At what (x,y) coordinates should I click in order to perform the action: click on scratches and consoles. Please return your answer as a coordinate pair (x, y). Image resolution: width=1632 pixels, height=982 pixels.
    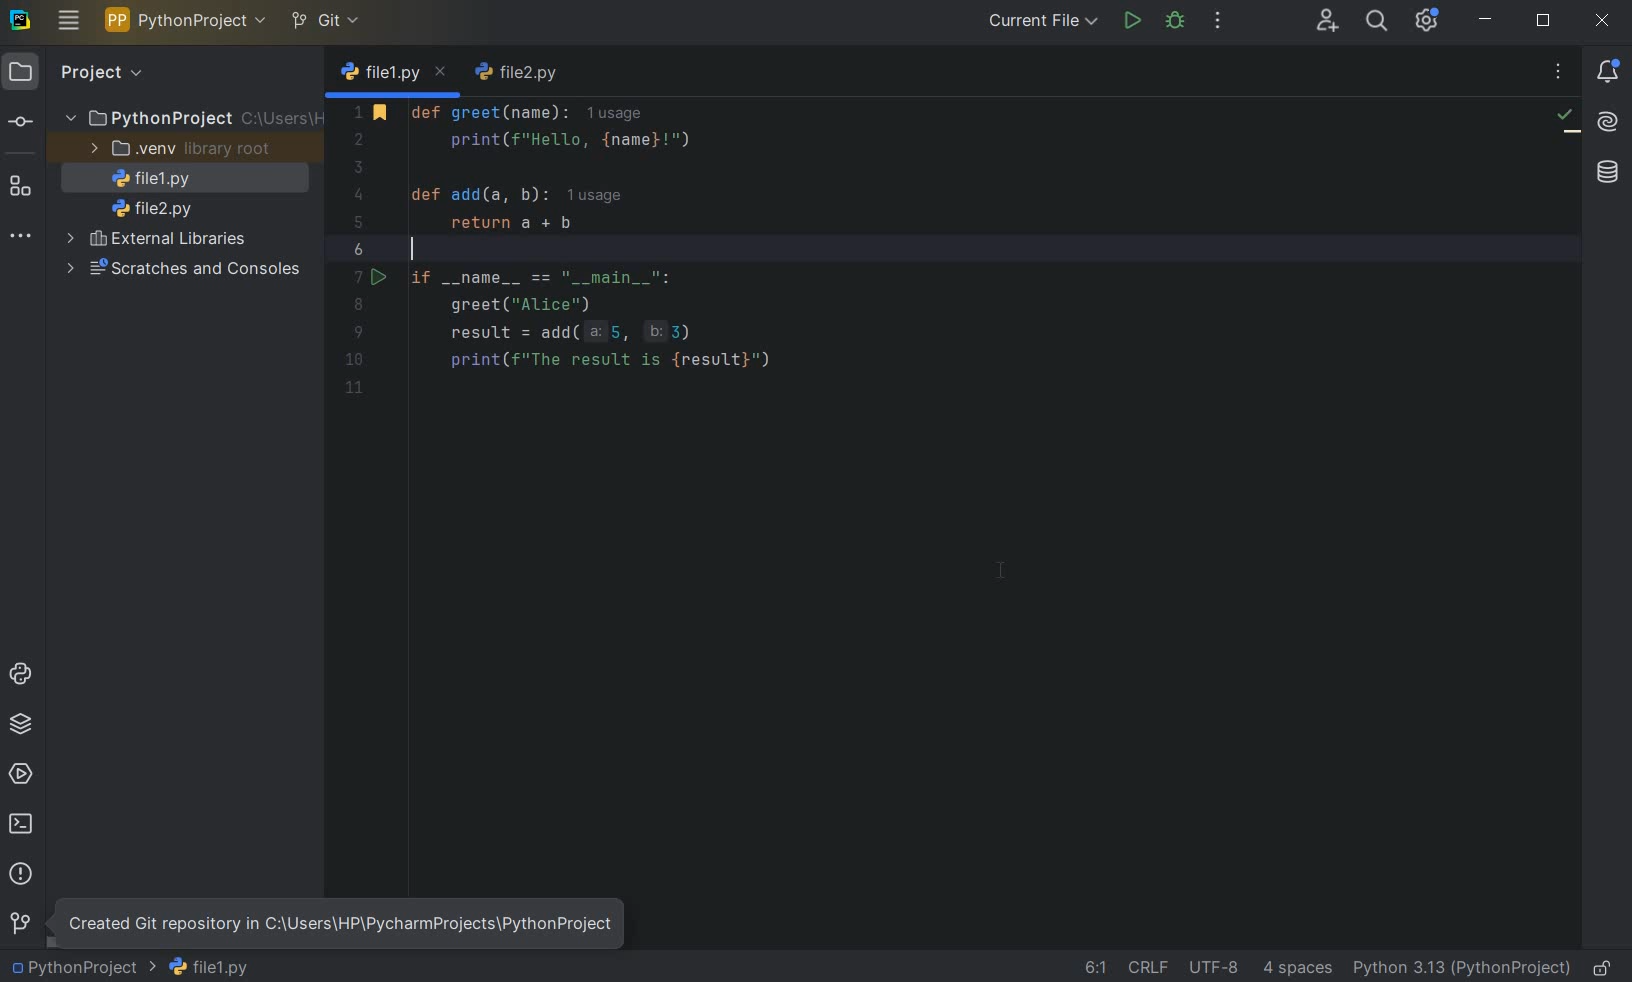
    Looking at the image, I should click on (181, 269).